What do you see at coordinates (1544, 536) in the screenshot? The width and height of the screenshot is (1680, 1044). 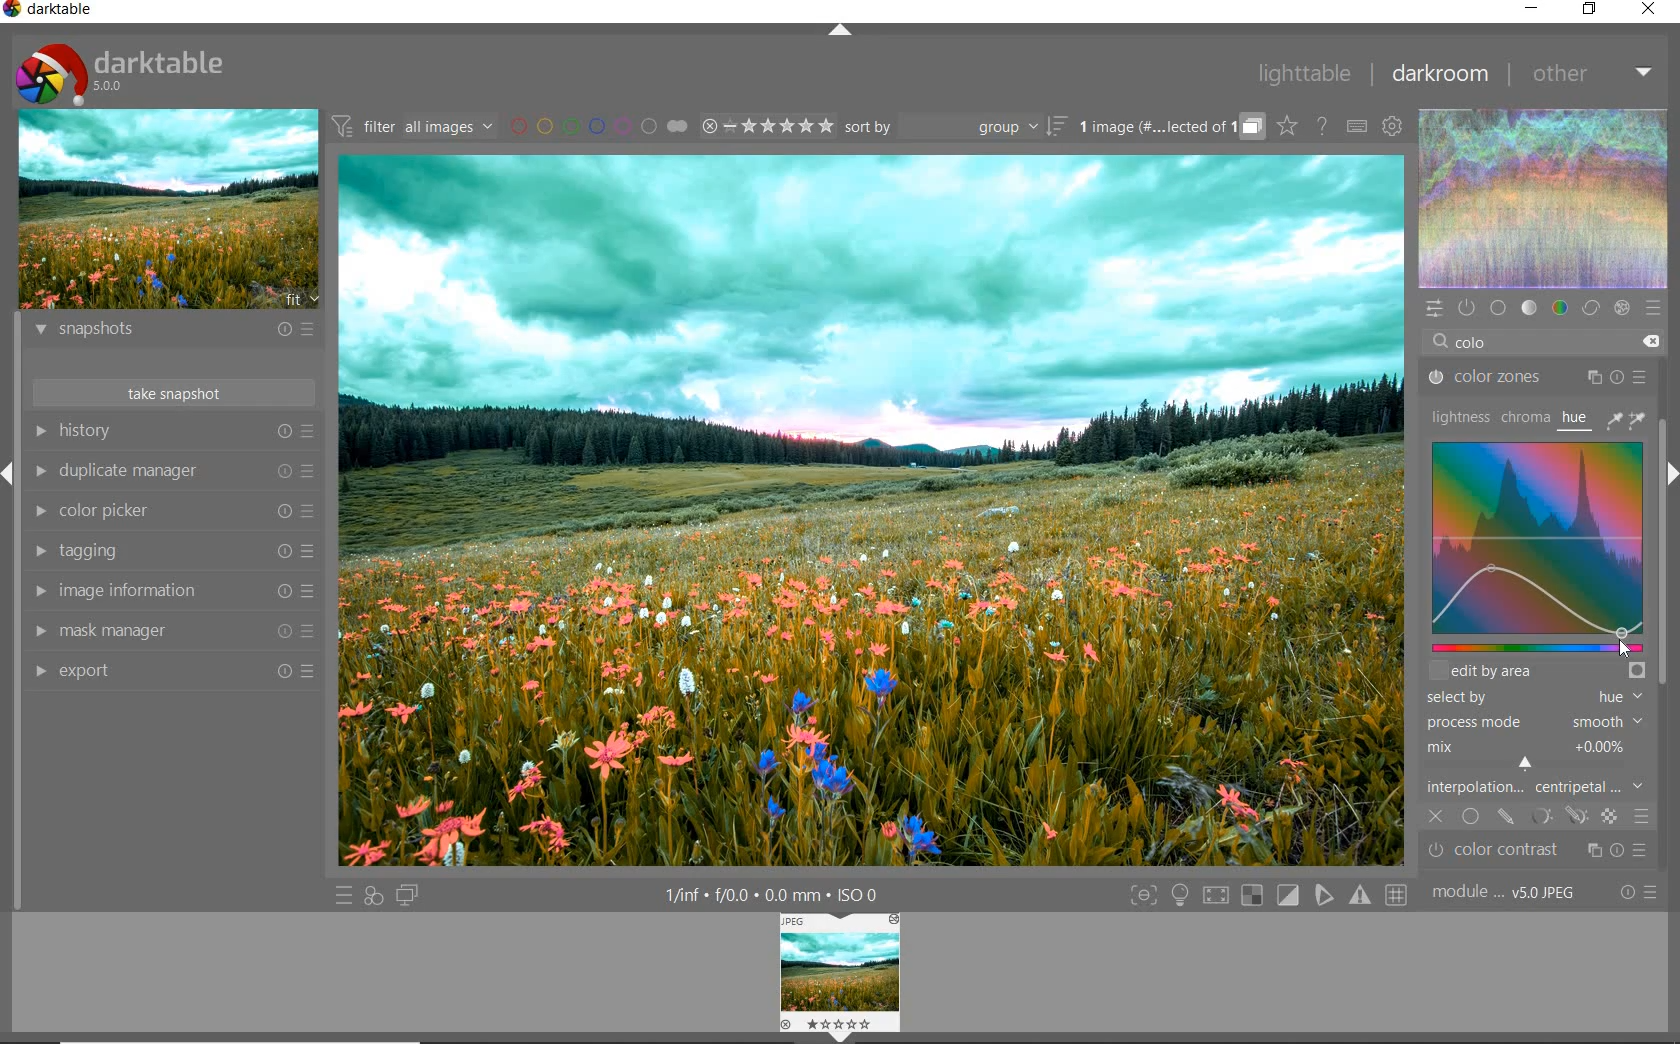 I see `Colorize` at bounding box center [1544, 536].